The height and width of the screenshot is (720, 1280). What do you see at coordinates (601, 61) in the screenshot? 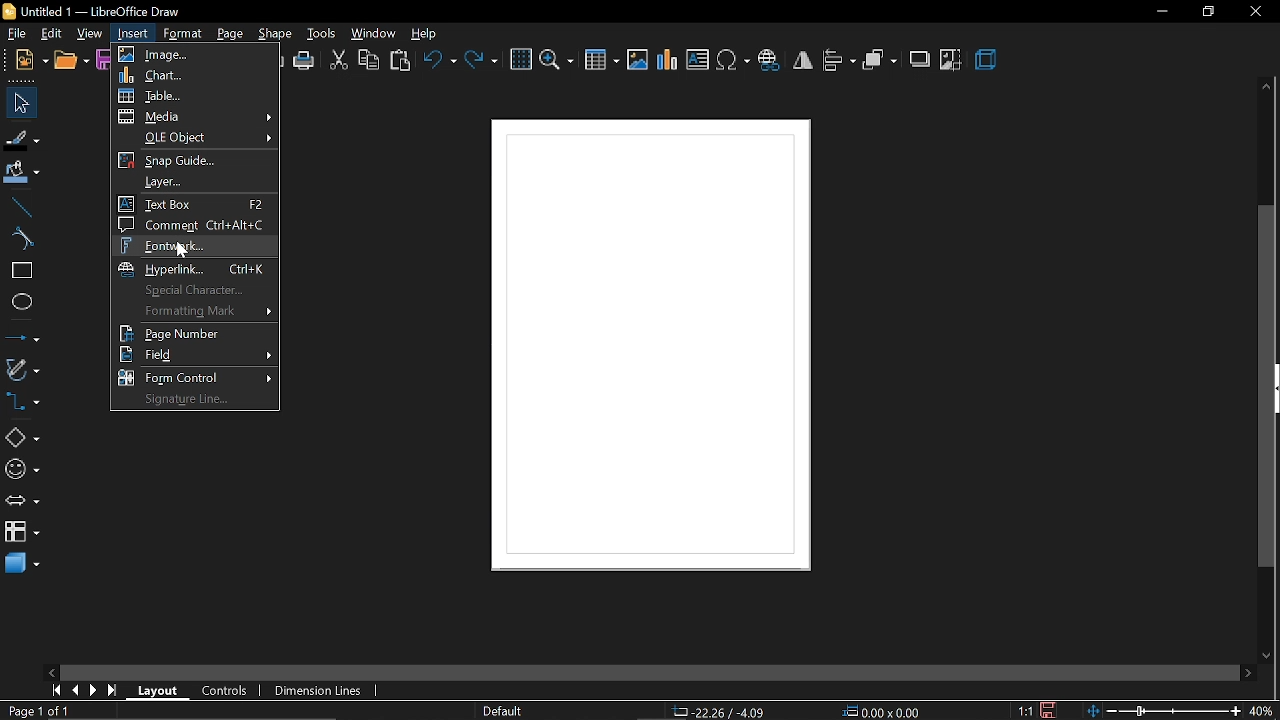
I see `insert table` at bounding box center [601, 61].